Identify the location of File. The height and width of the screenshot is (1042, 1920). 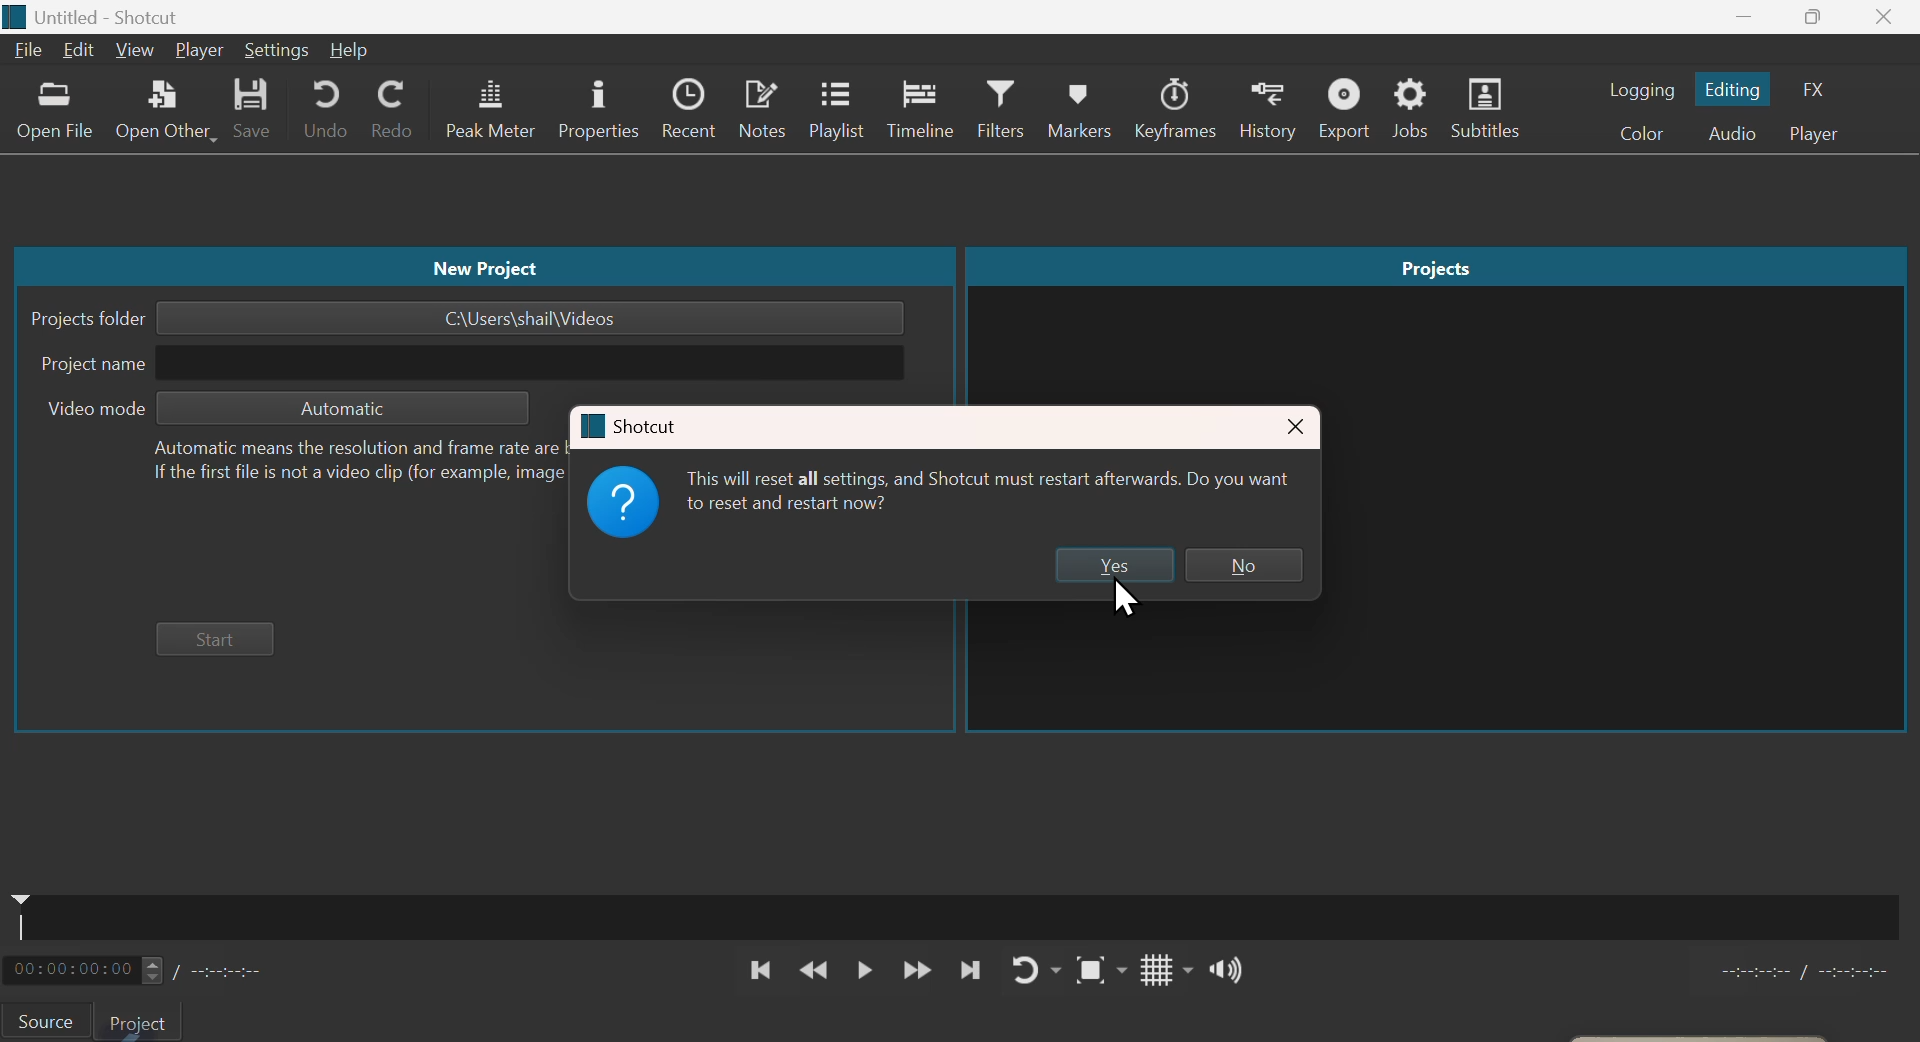
(26, 52).